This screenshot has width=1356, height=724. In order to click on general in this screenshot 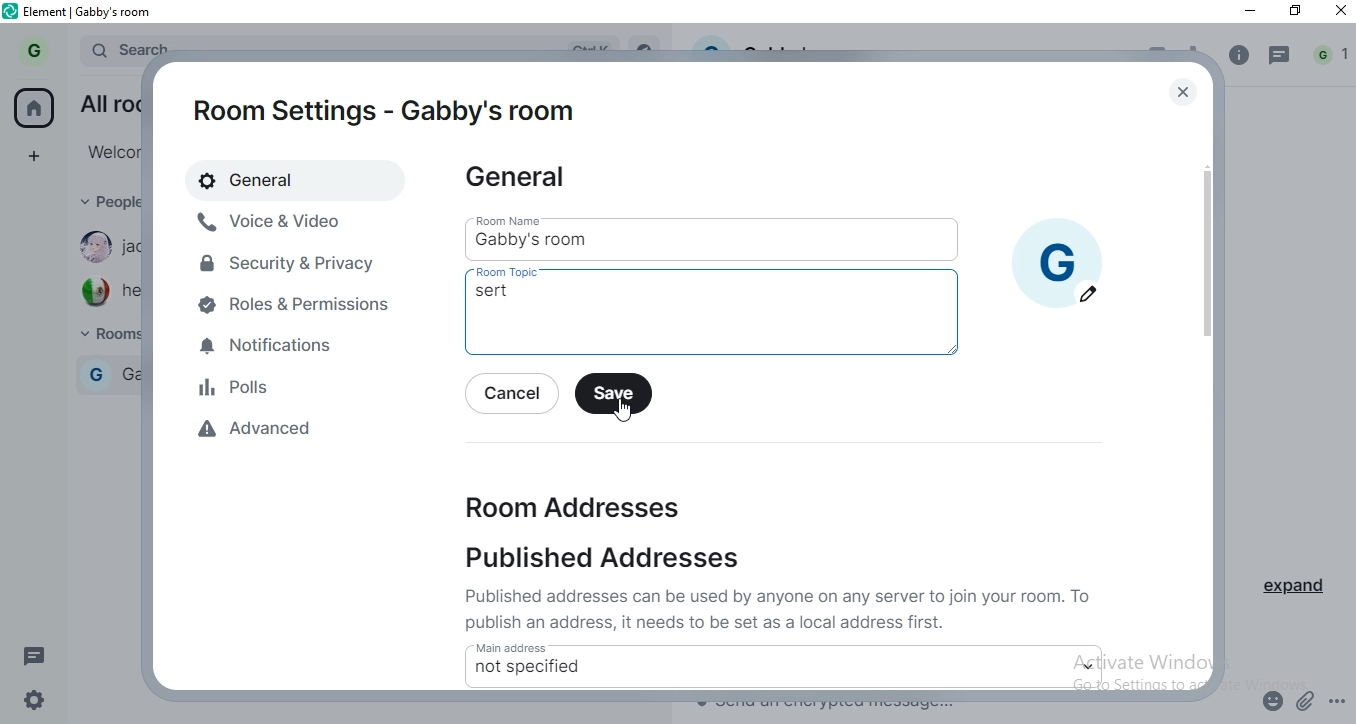, I will do `click(277, 179)`.